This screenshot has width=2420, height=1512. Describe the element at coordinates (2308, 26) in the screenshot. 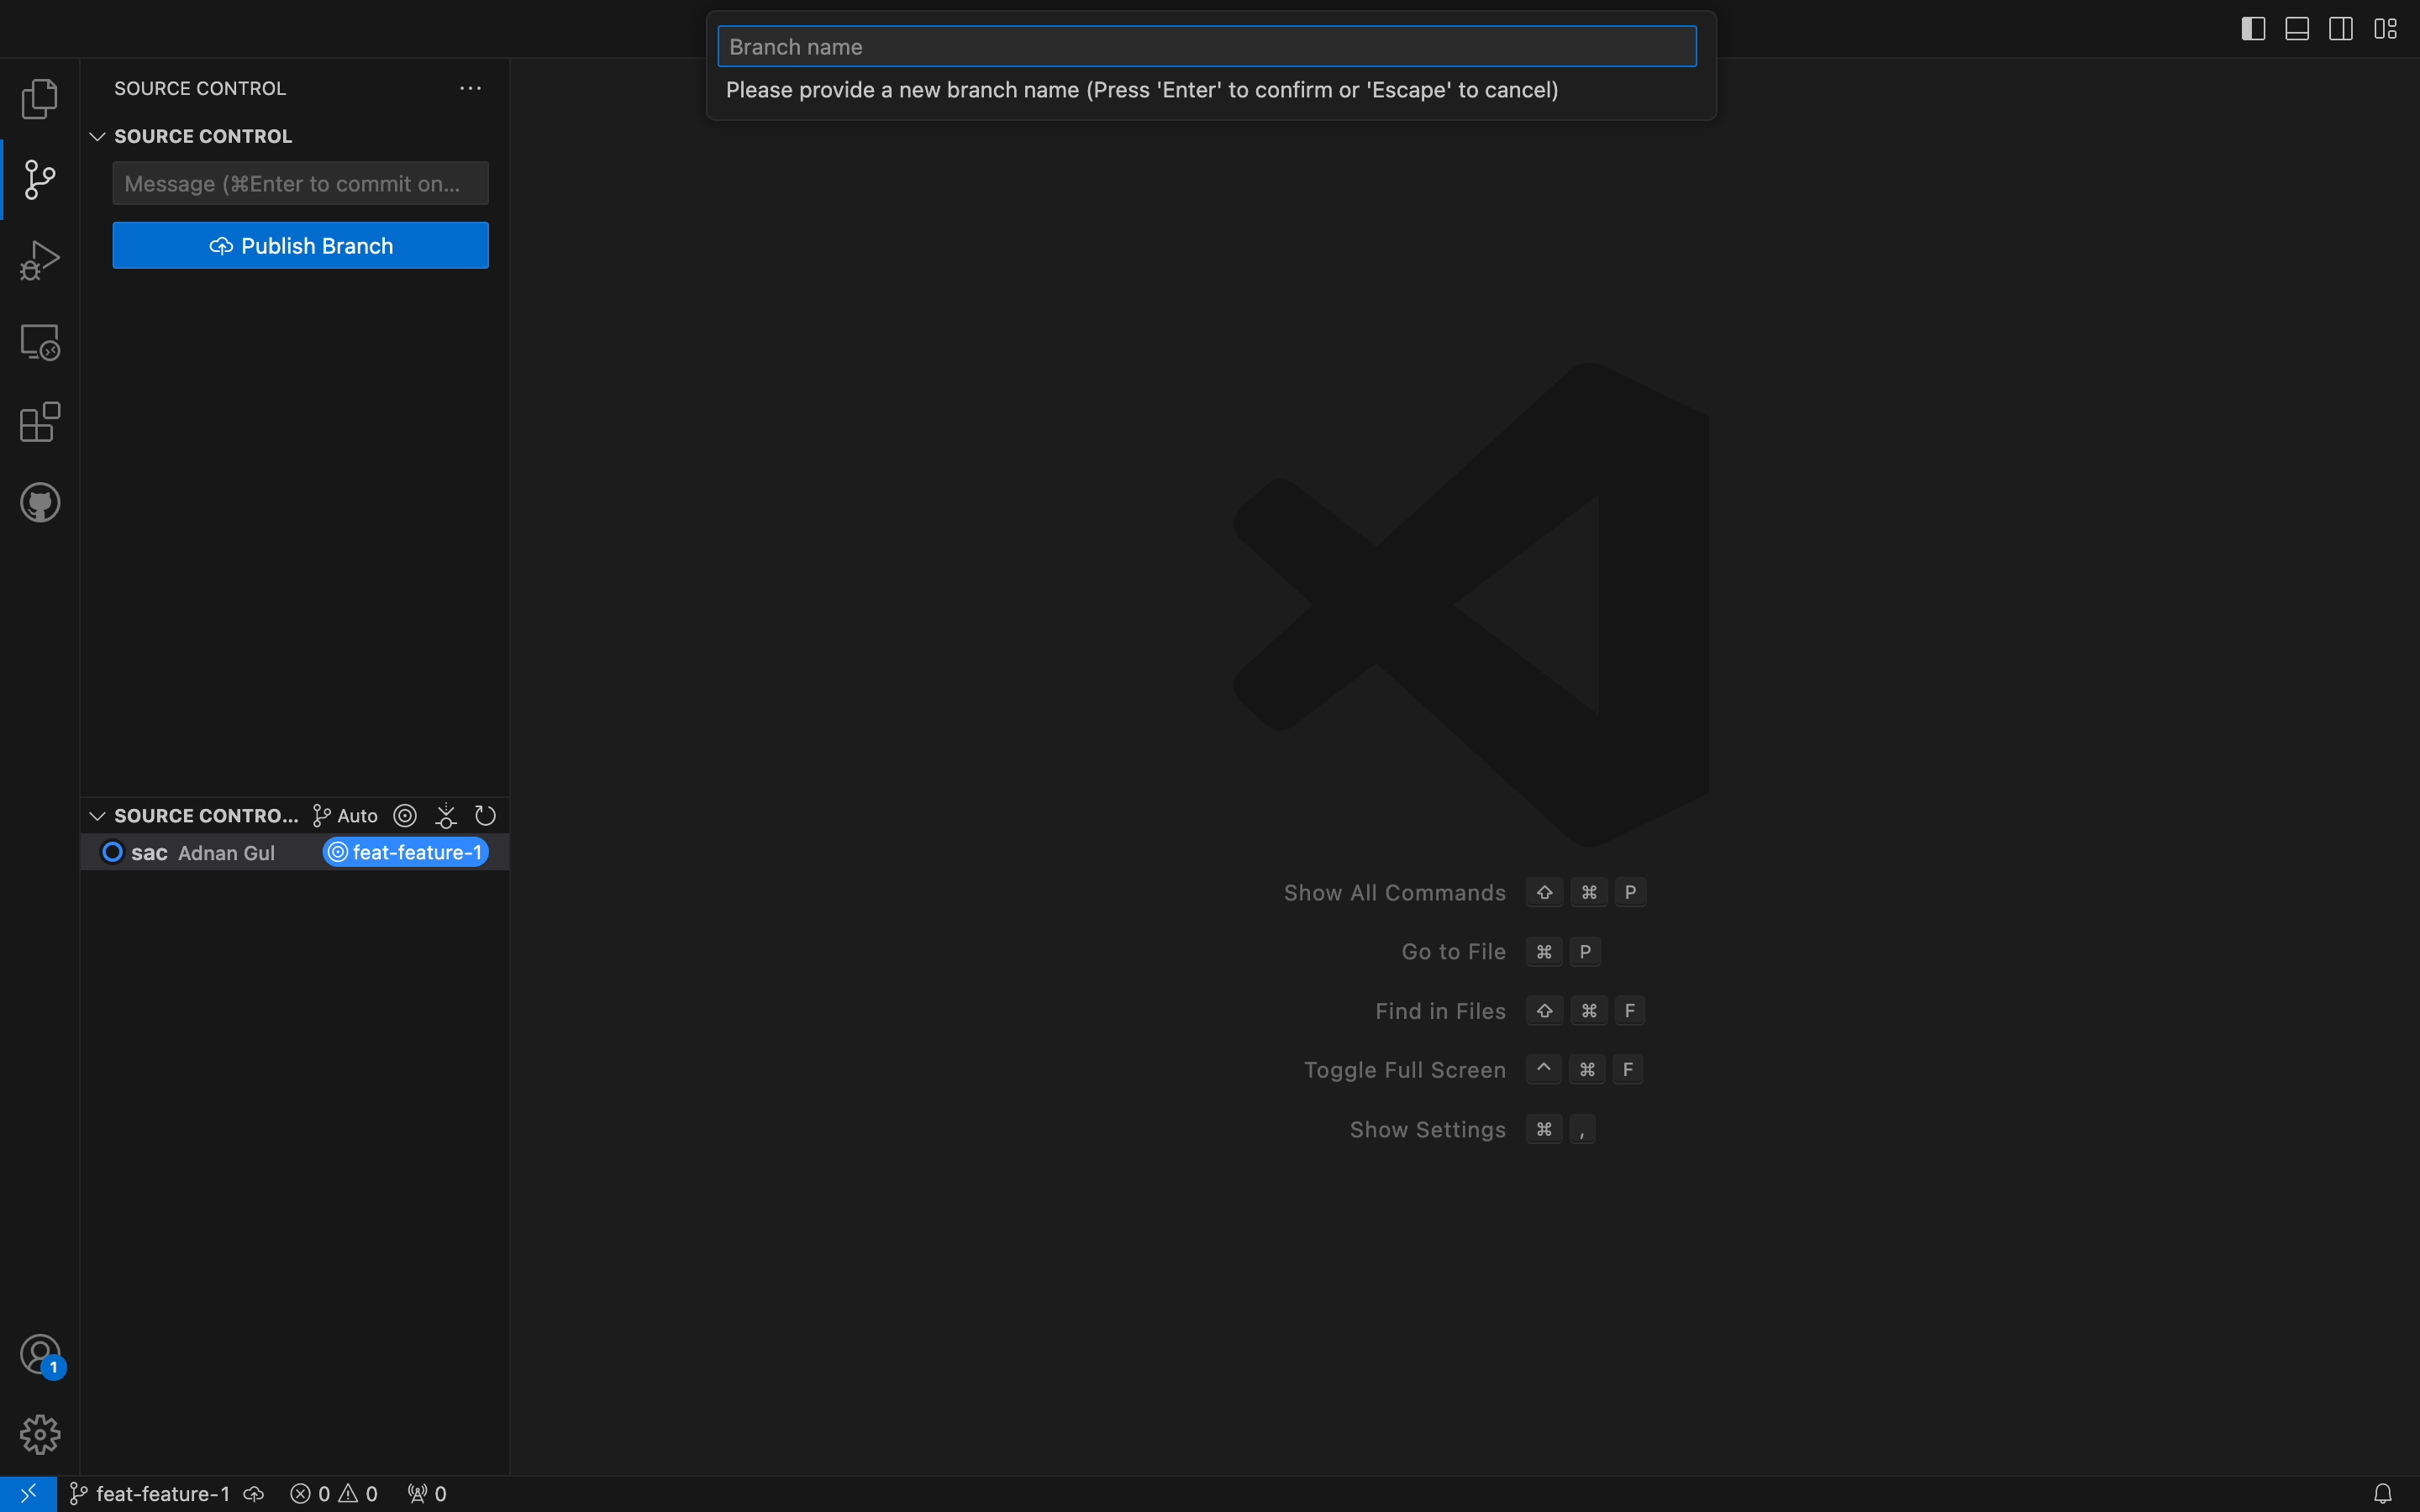

I see `layouts` at that location.